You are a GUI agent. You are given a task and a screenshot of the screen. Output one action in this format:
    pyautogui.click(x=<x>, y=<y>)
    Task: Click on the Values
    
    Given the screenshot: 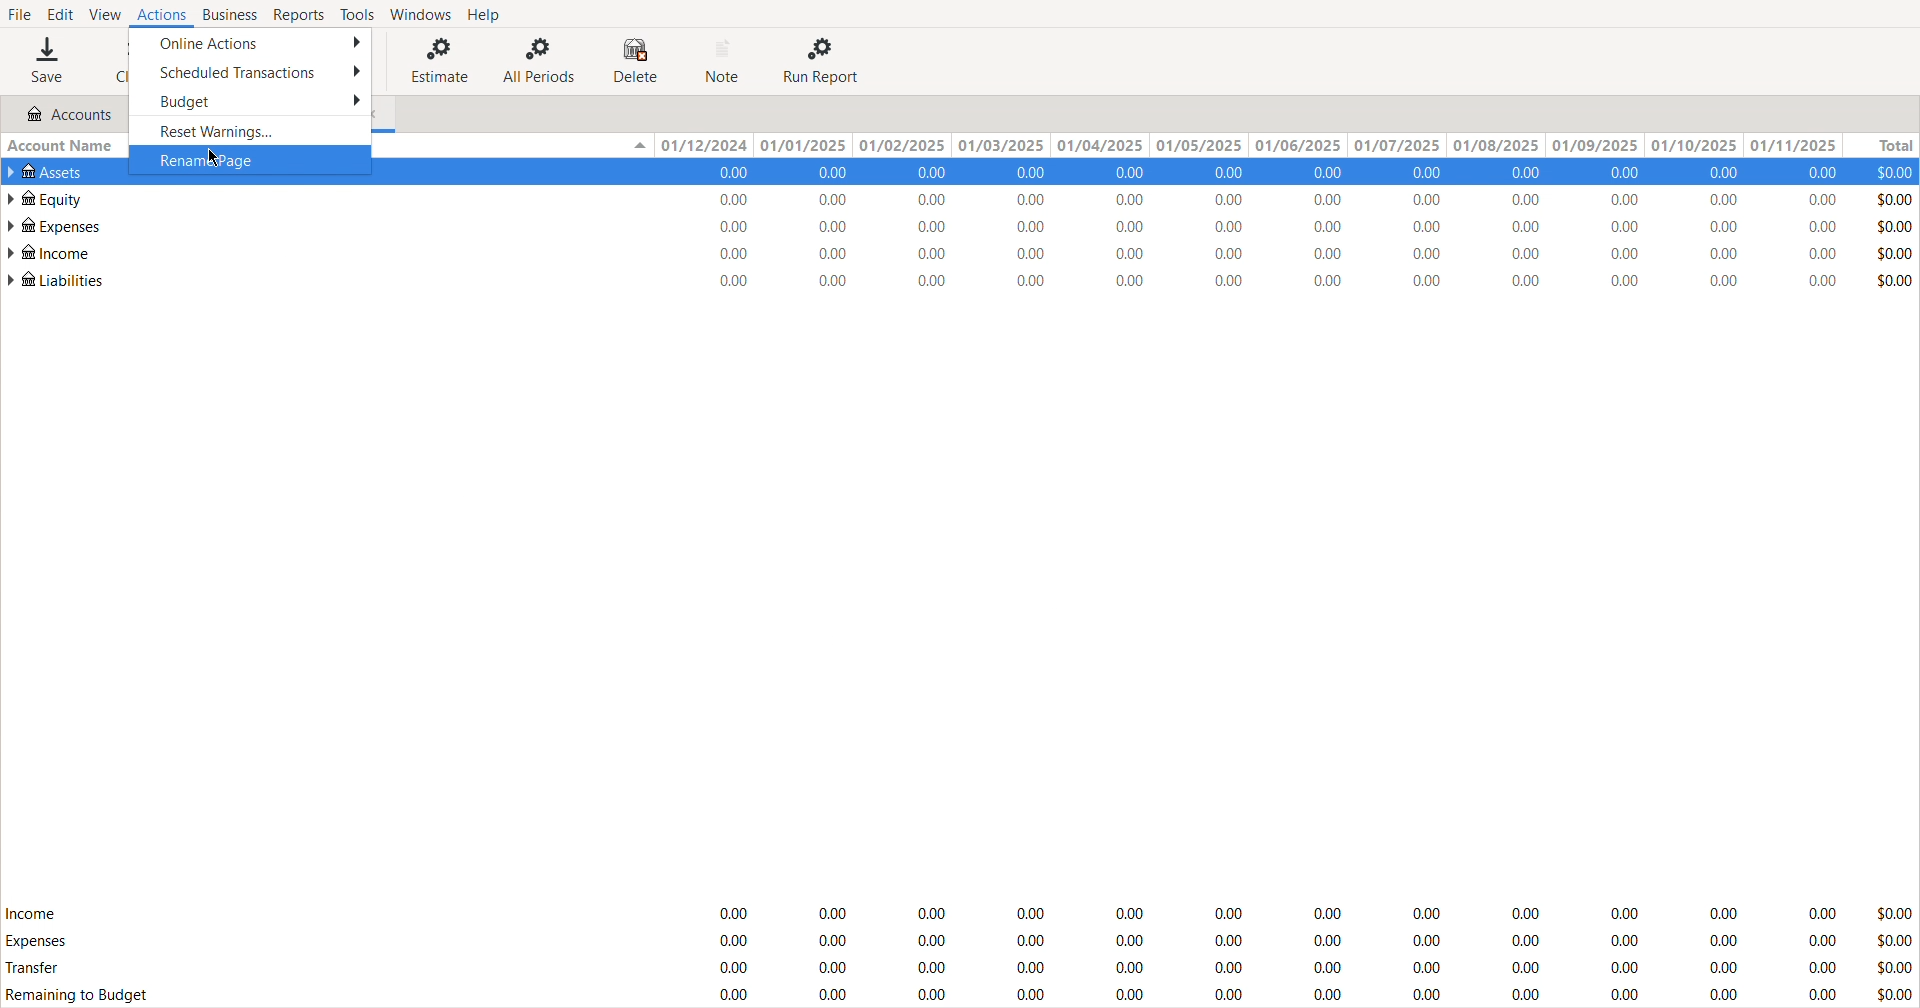 What is the action you would take?
    pyautogui.click(x=1309, y=227)
    